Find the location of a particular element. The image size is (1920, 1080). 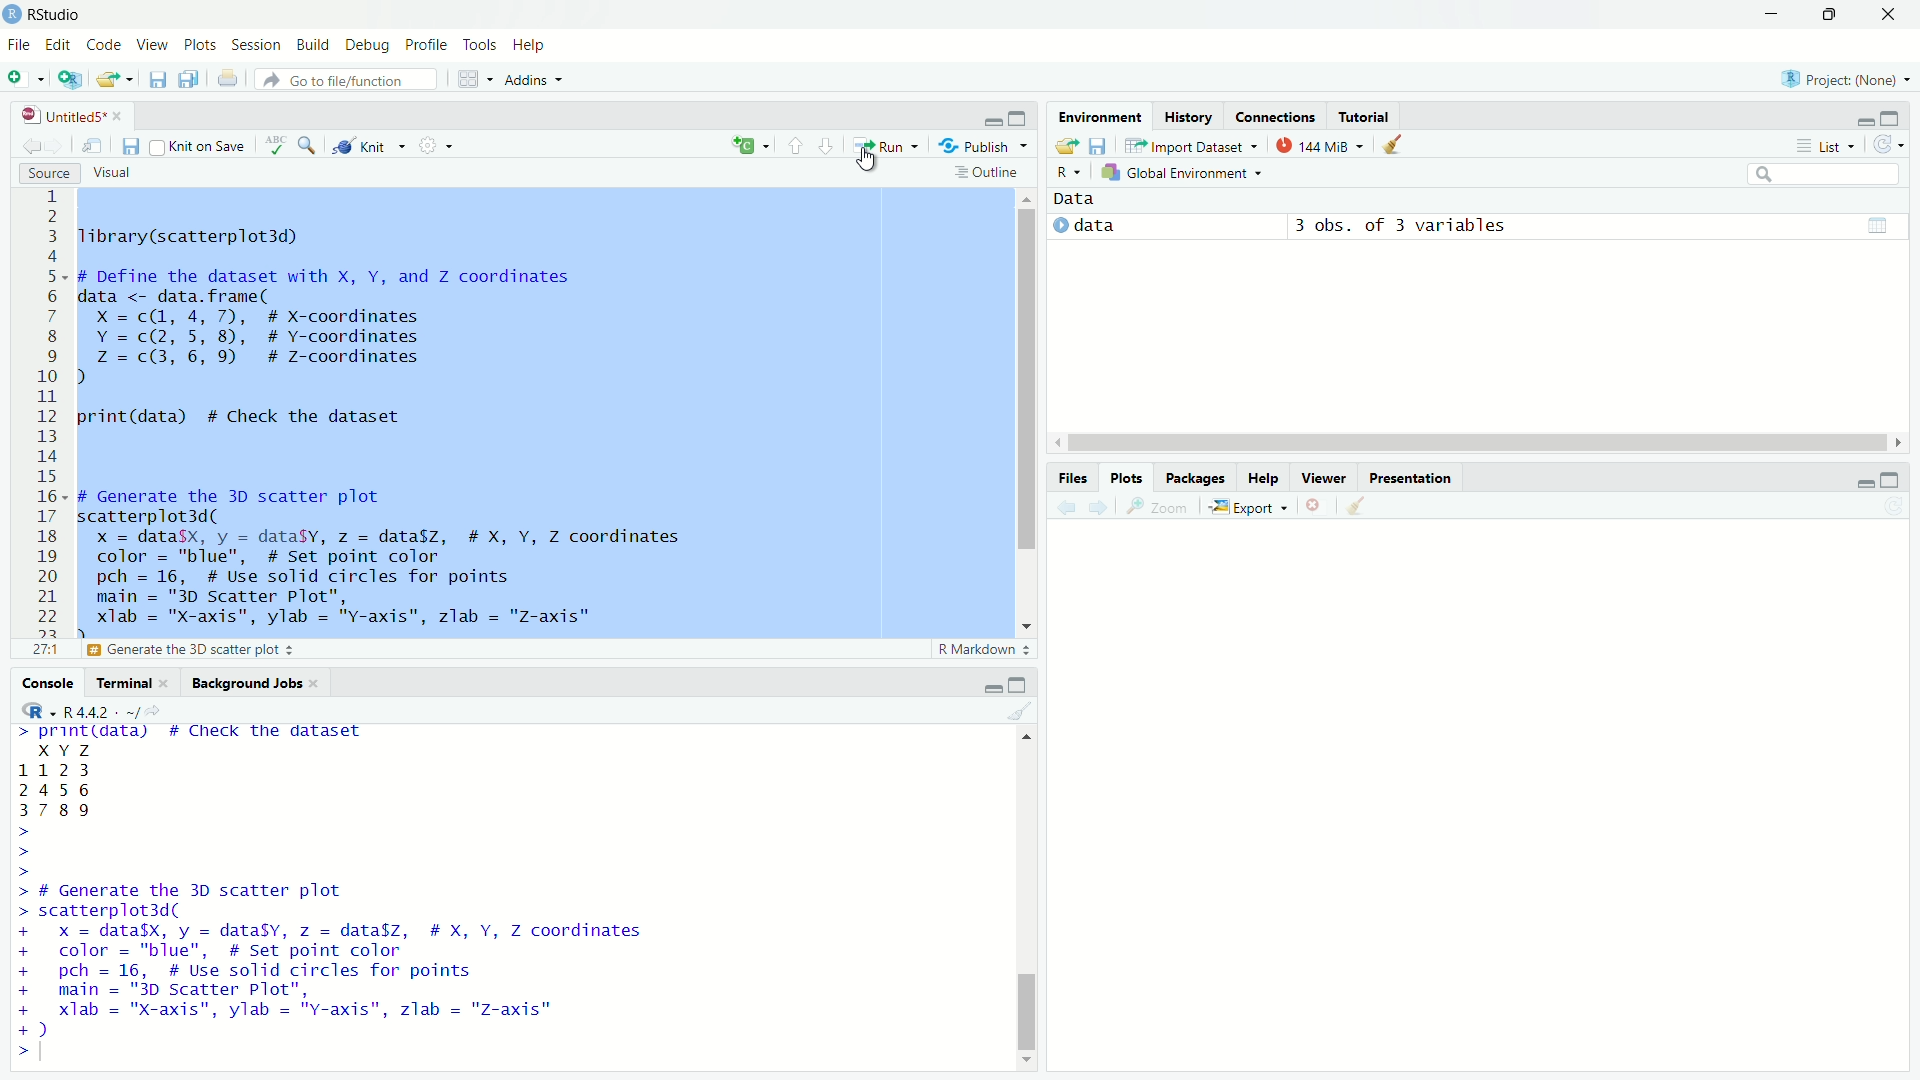

go back to previous source location is located at coordinates (20, 145).